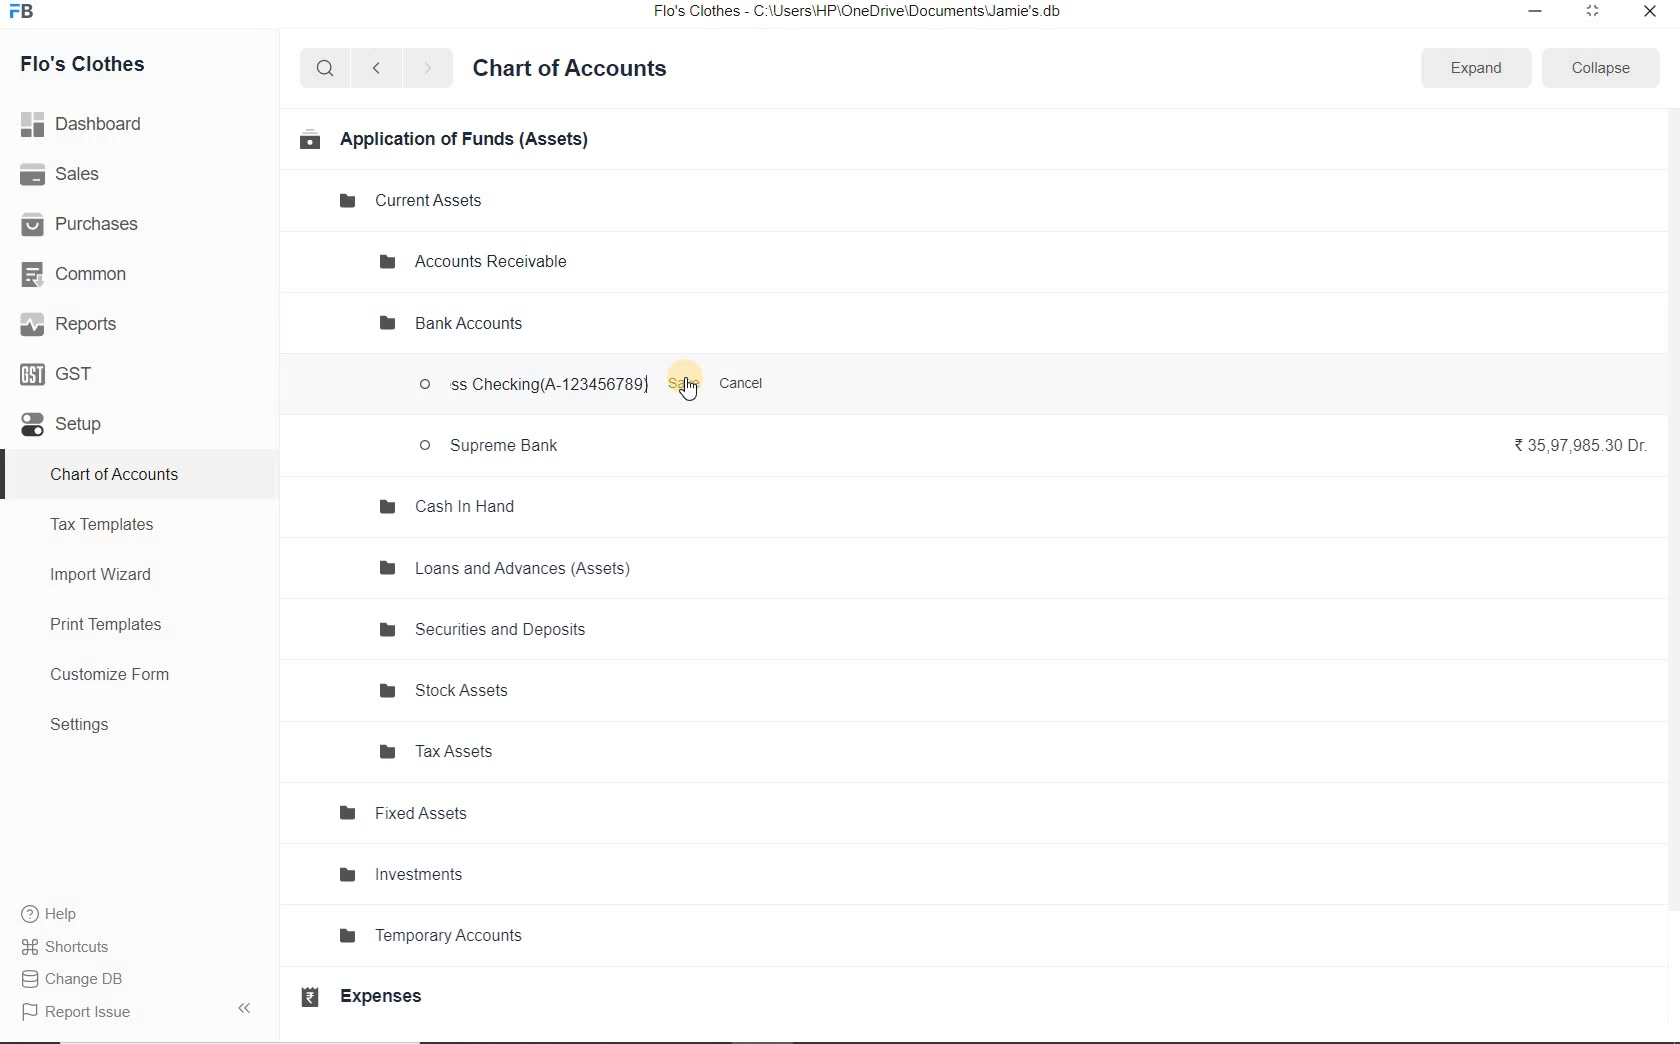  I want to click on Shortcuts, so click(66, 943).